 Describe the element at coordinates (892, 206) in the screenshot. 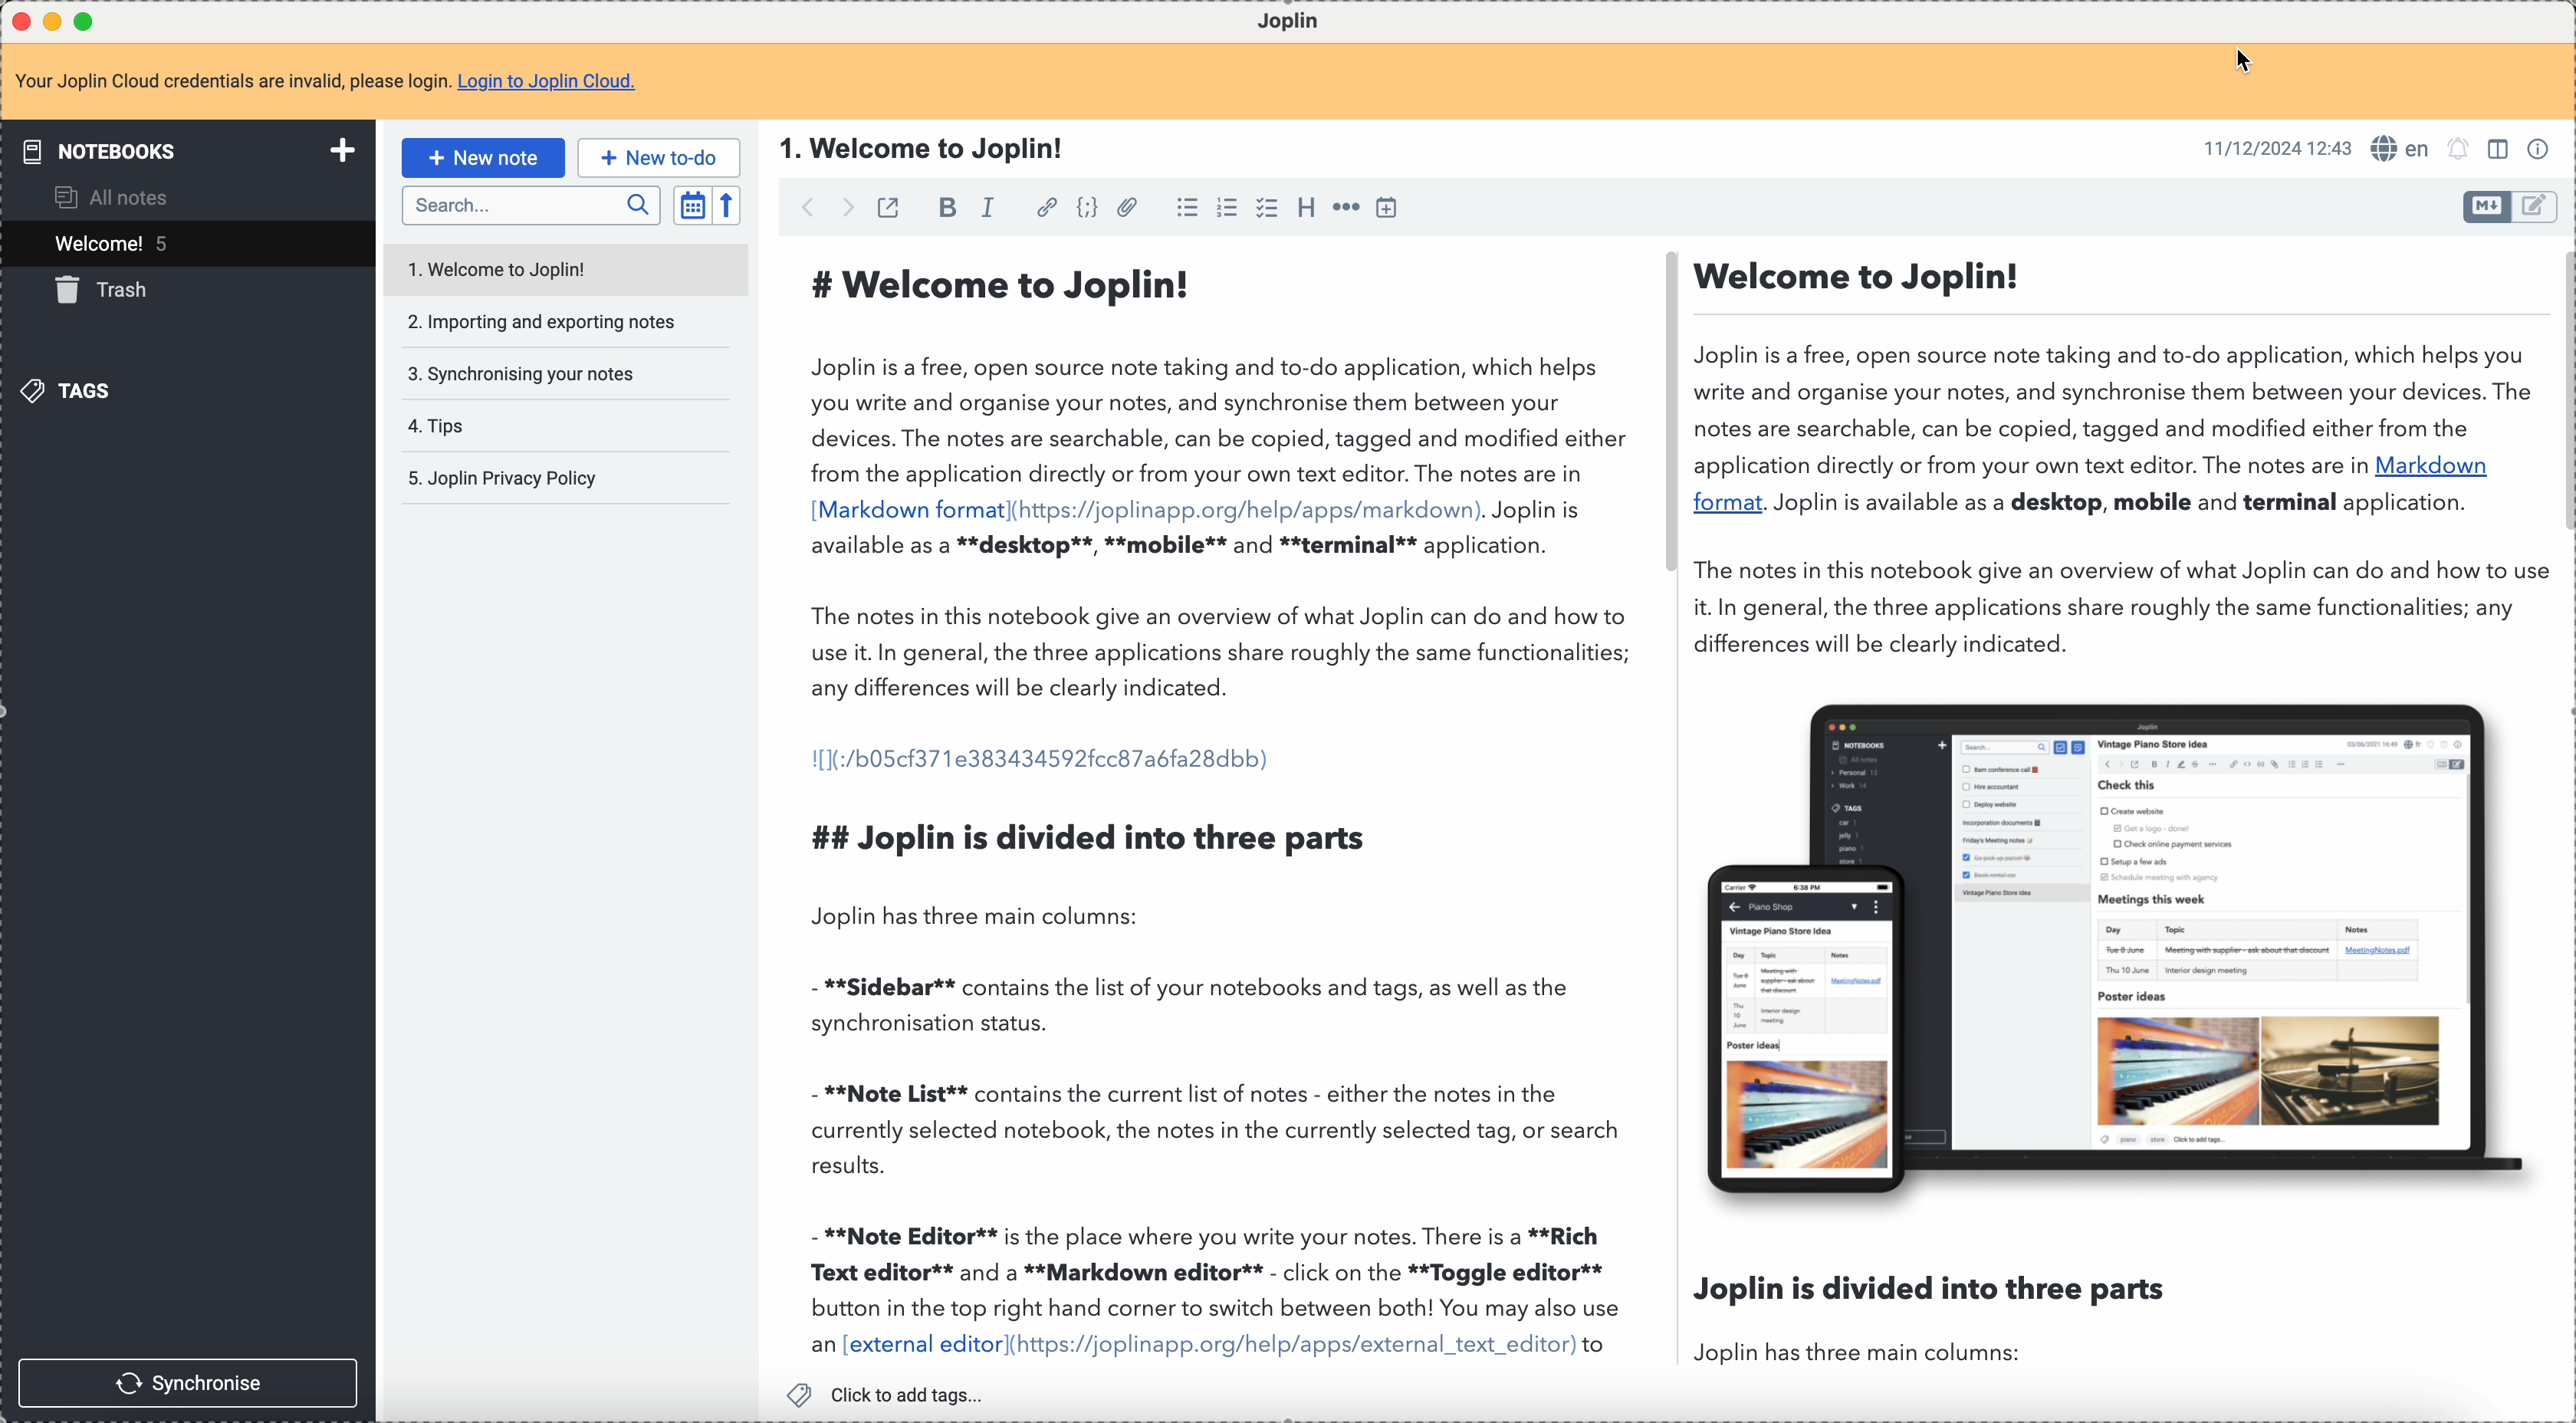

I see `toggle external editing` at that location.